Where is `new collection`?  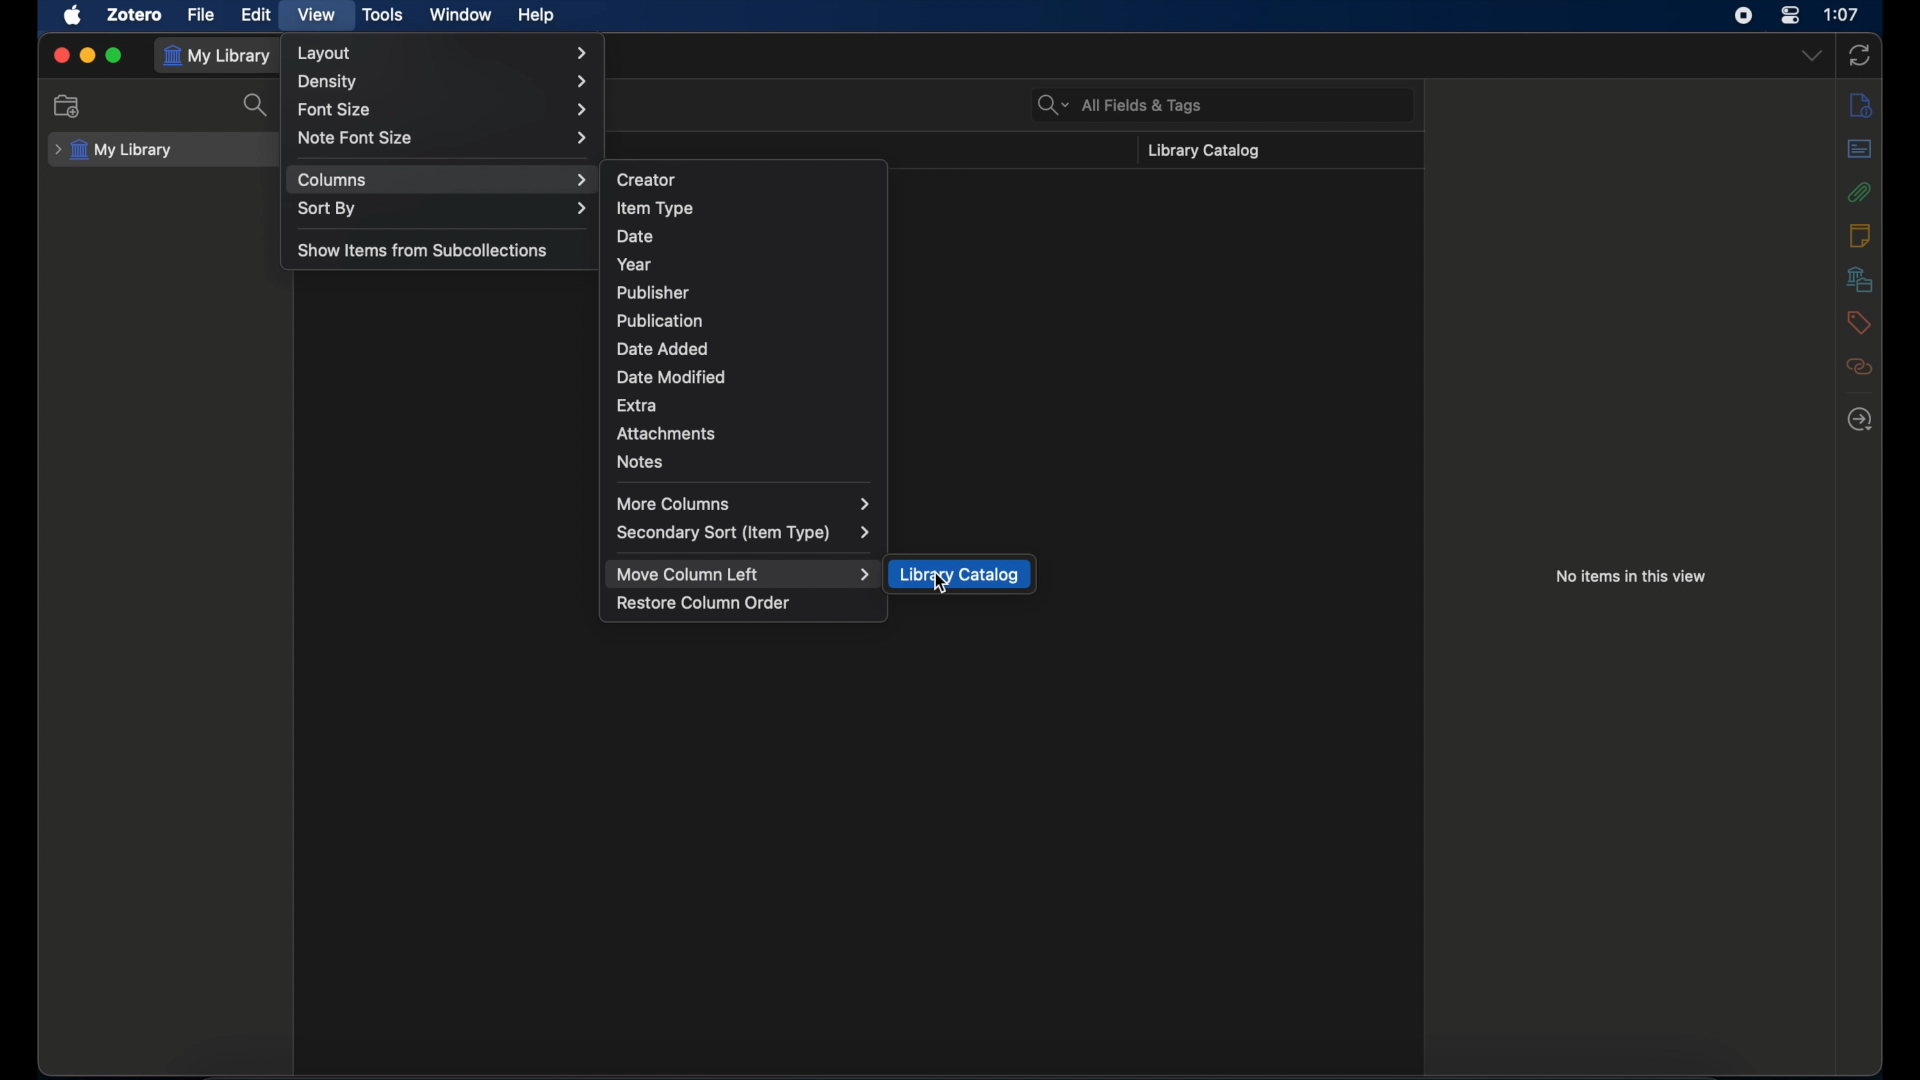
new collection is located at coordinates (66, 106).